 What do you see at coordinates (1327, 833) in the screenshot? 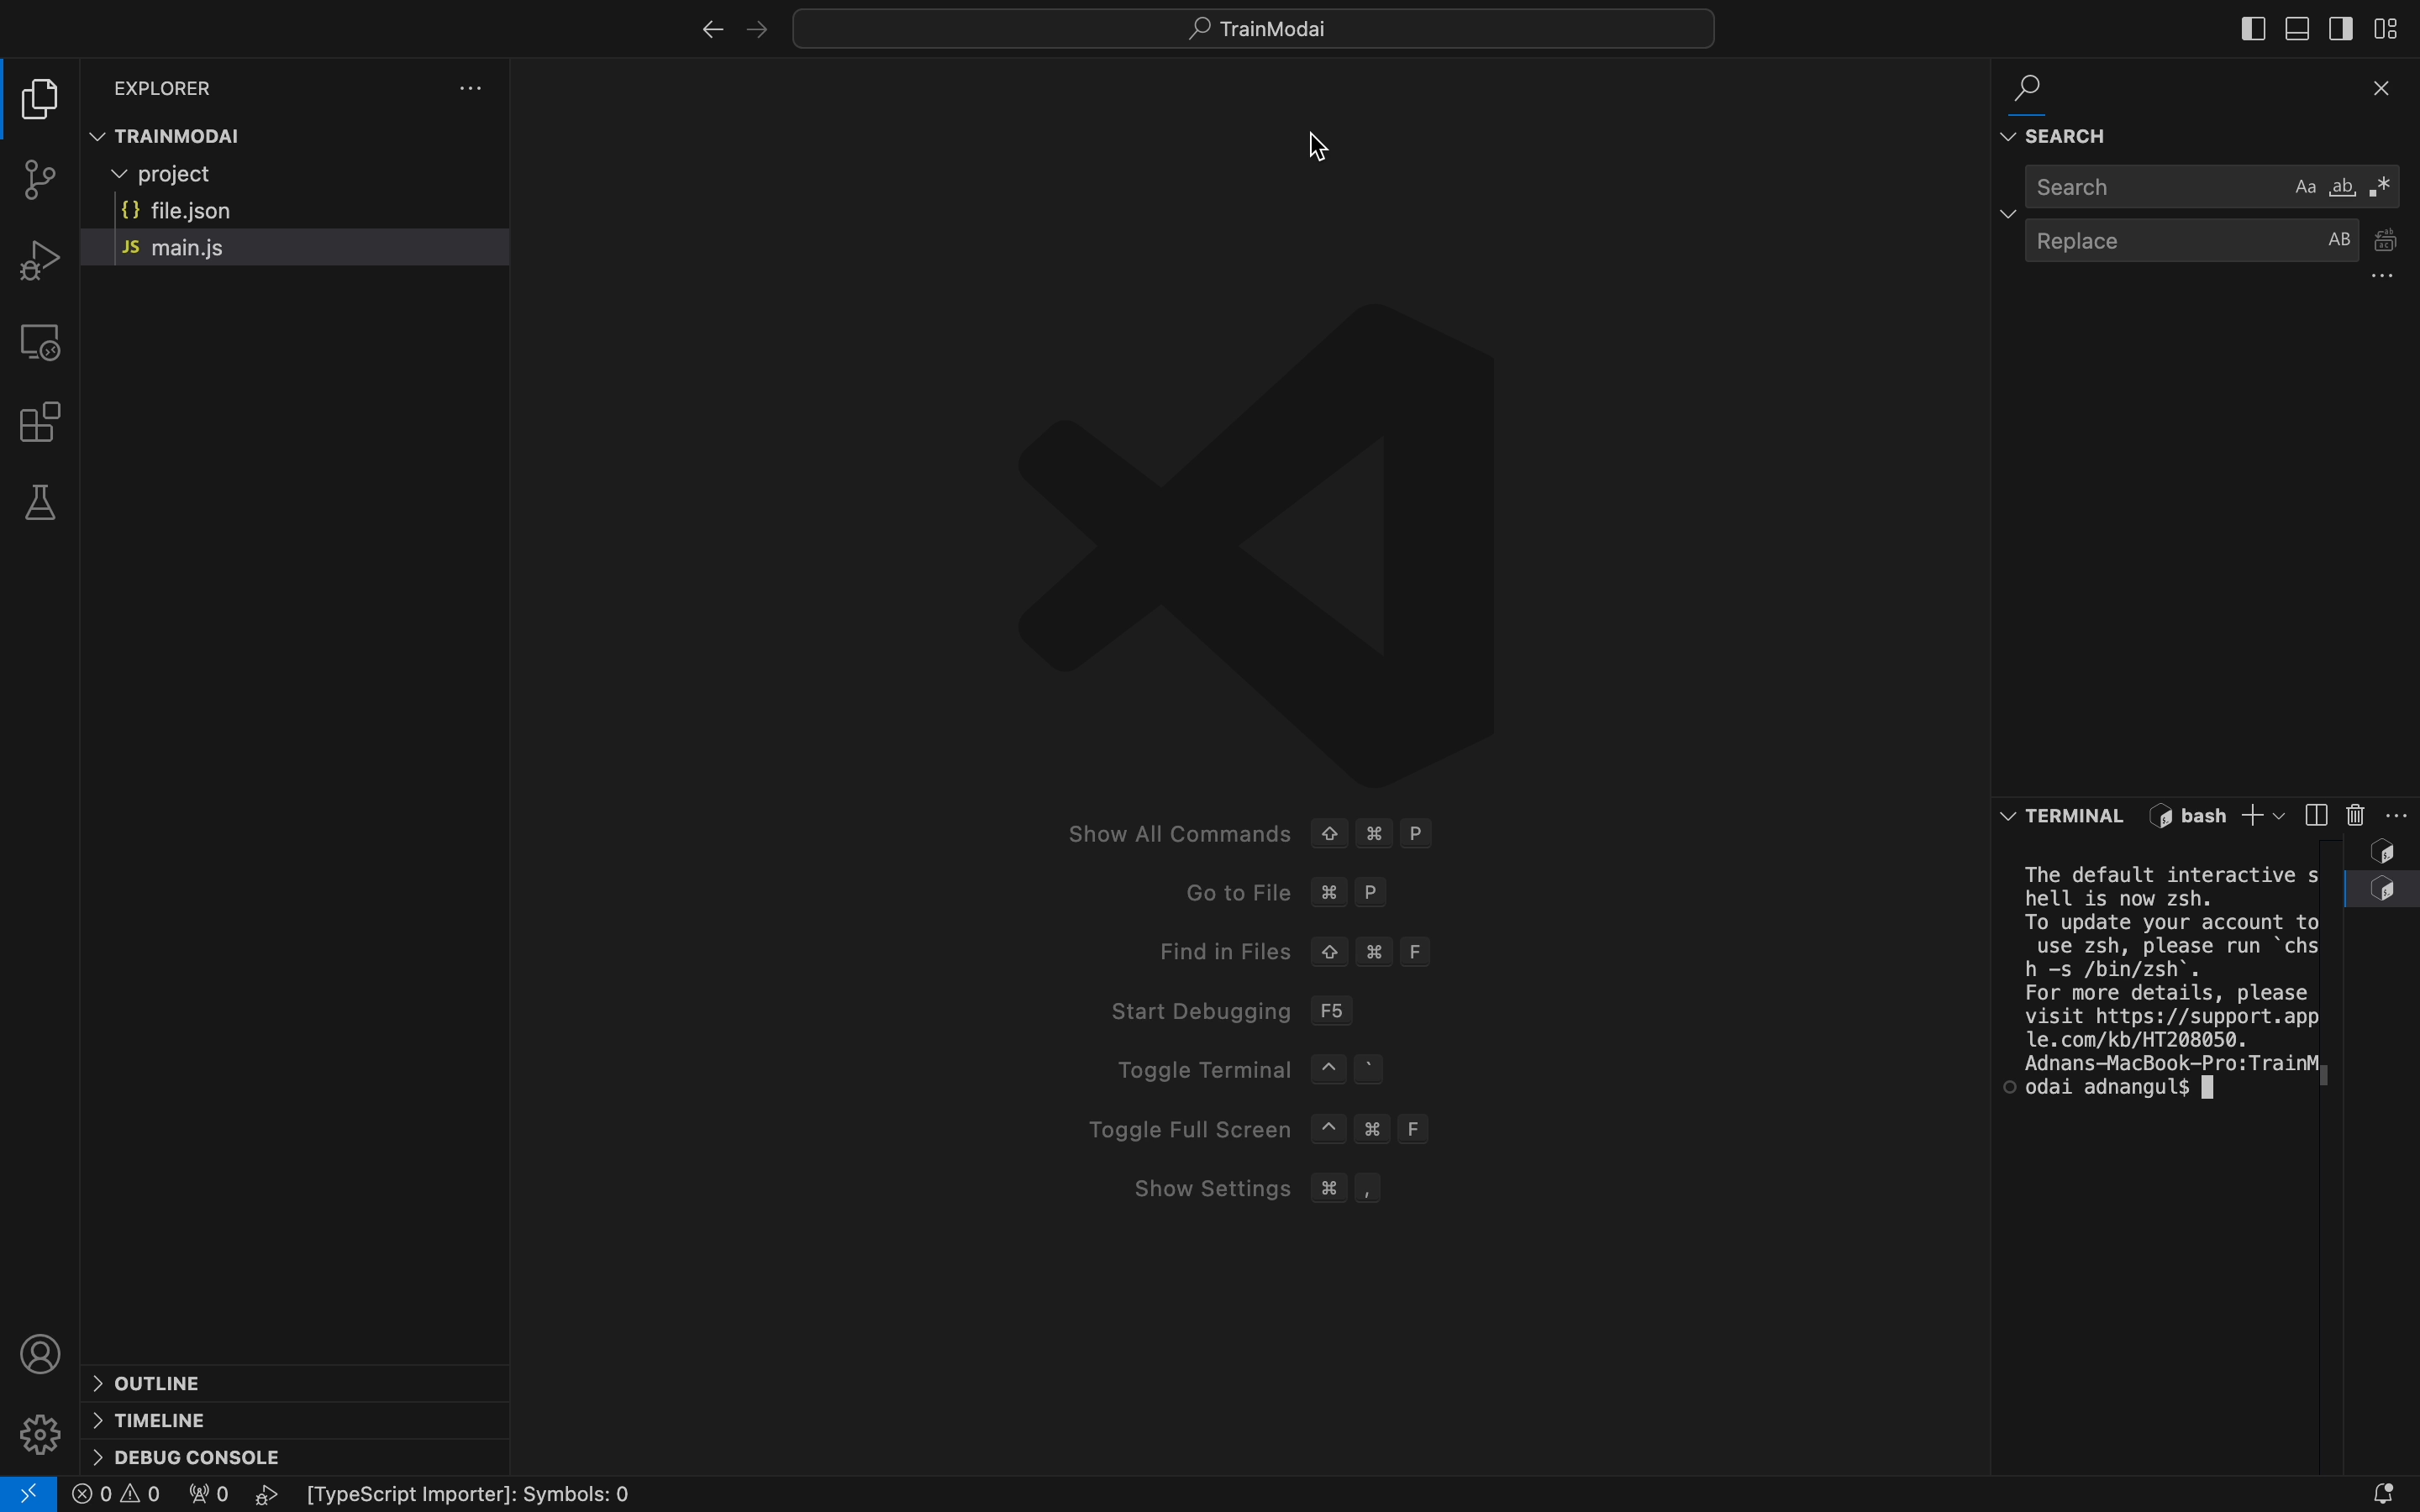
I see `Show All Commands © # P
Goto File ¥# P
Find in Files © 3% F
Start Debugging F56
Toggle Terminal ~ °
Toggle Full Screen ~ # F
Show Settings # ,` at bounding box center [1327, 833].